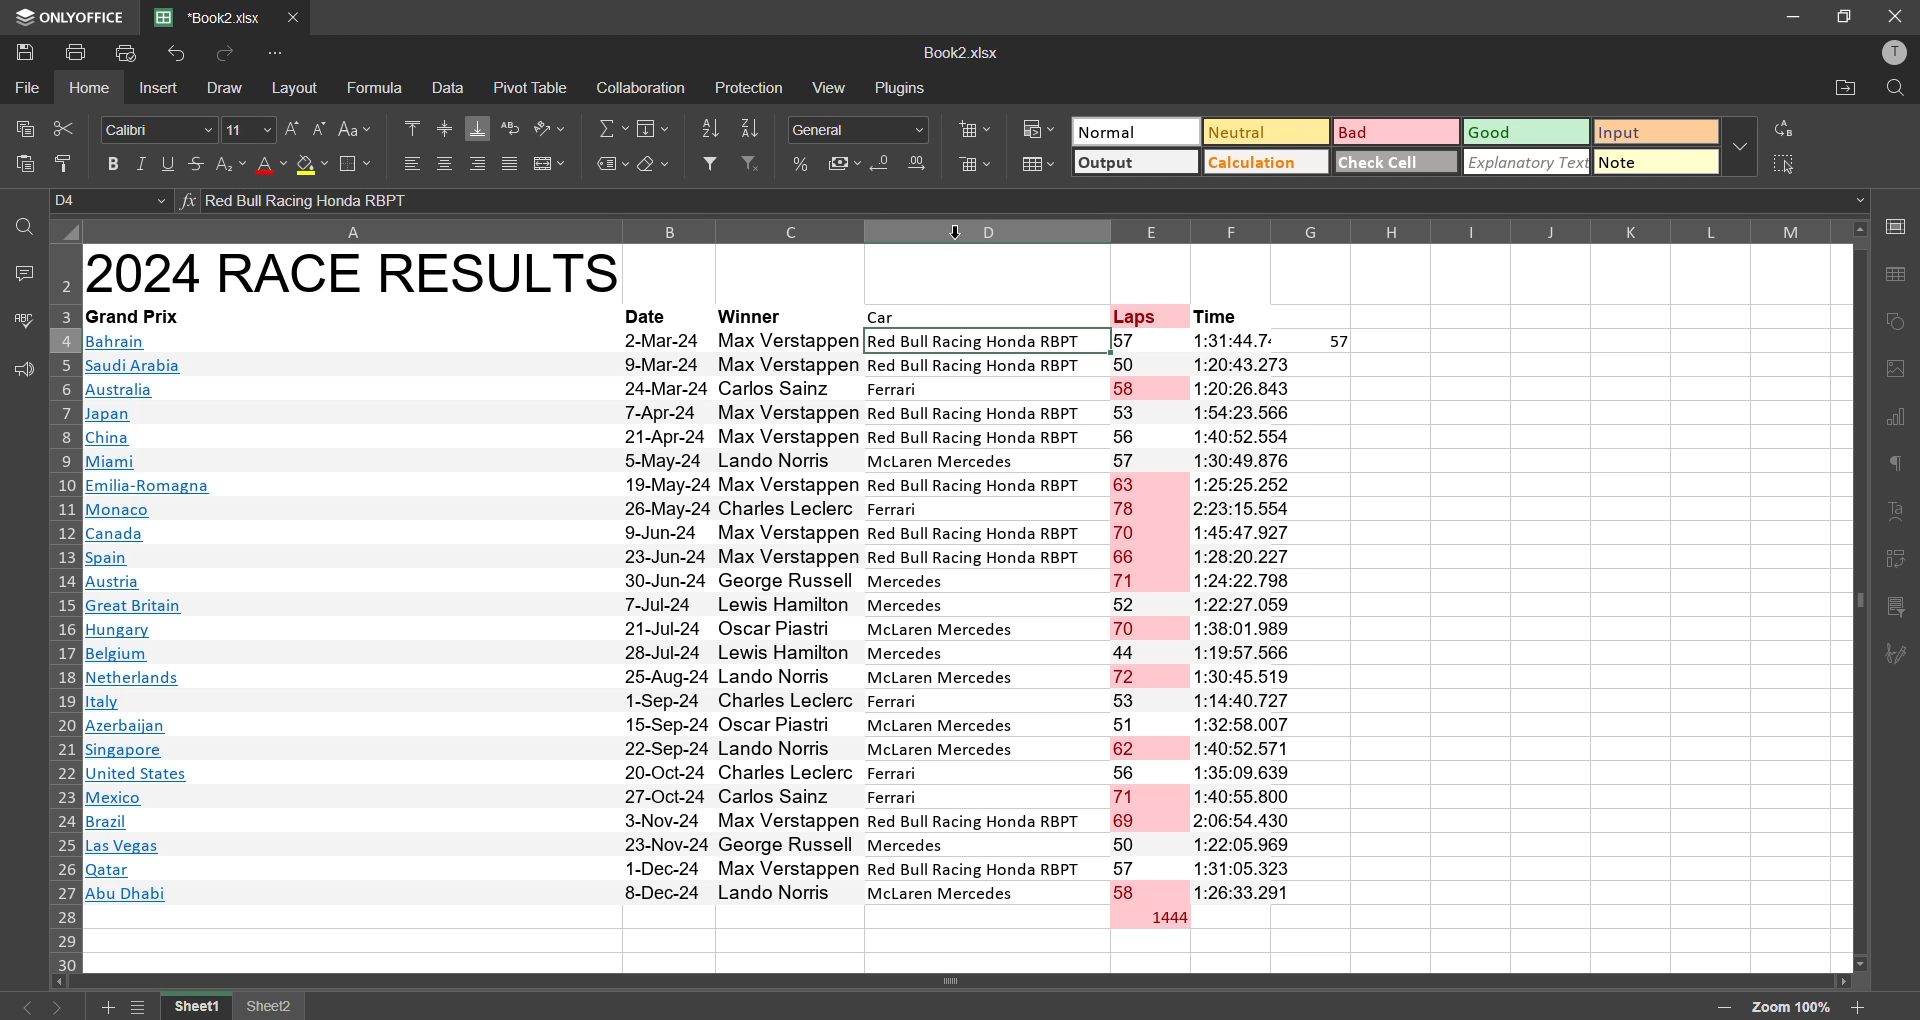 Image resolution: width=1920 pixels, height=1020 pixels. Describe the element at coordinates (790, 618) in the screenshot. I see `Racer’s name` at that location.